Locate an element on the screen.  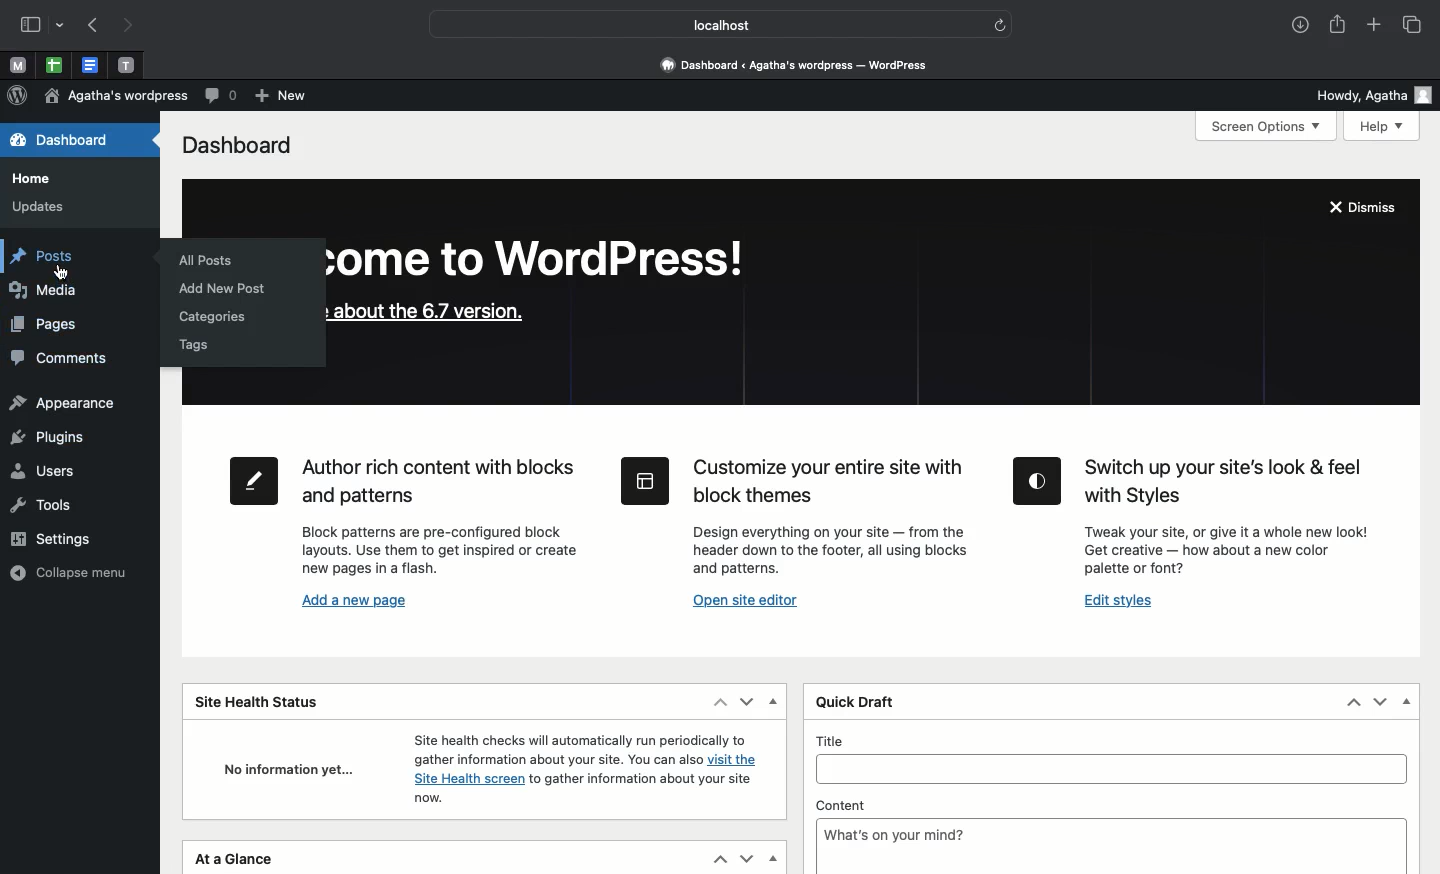
New is located at coordinates (278, 94).